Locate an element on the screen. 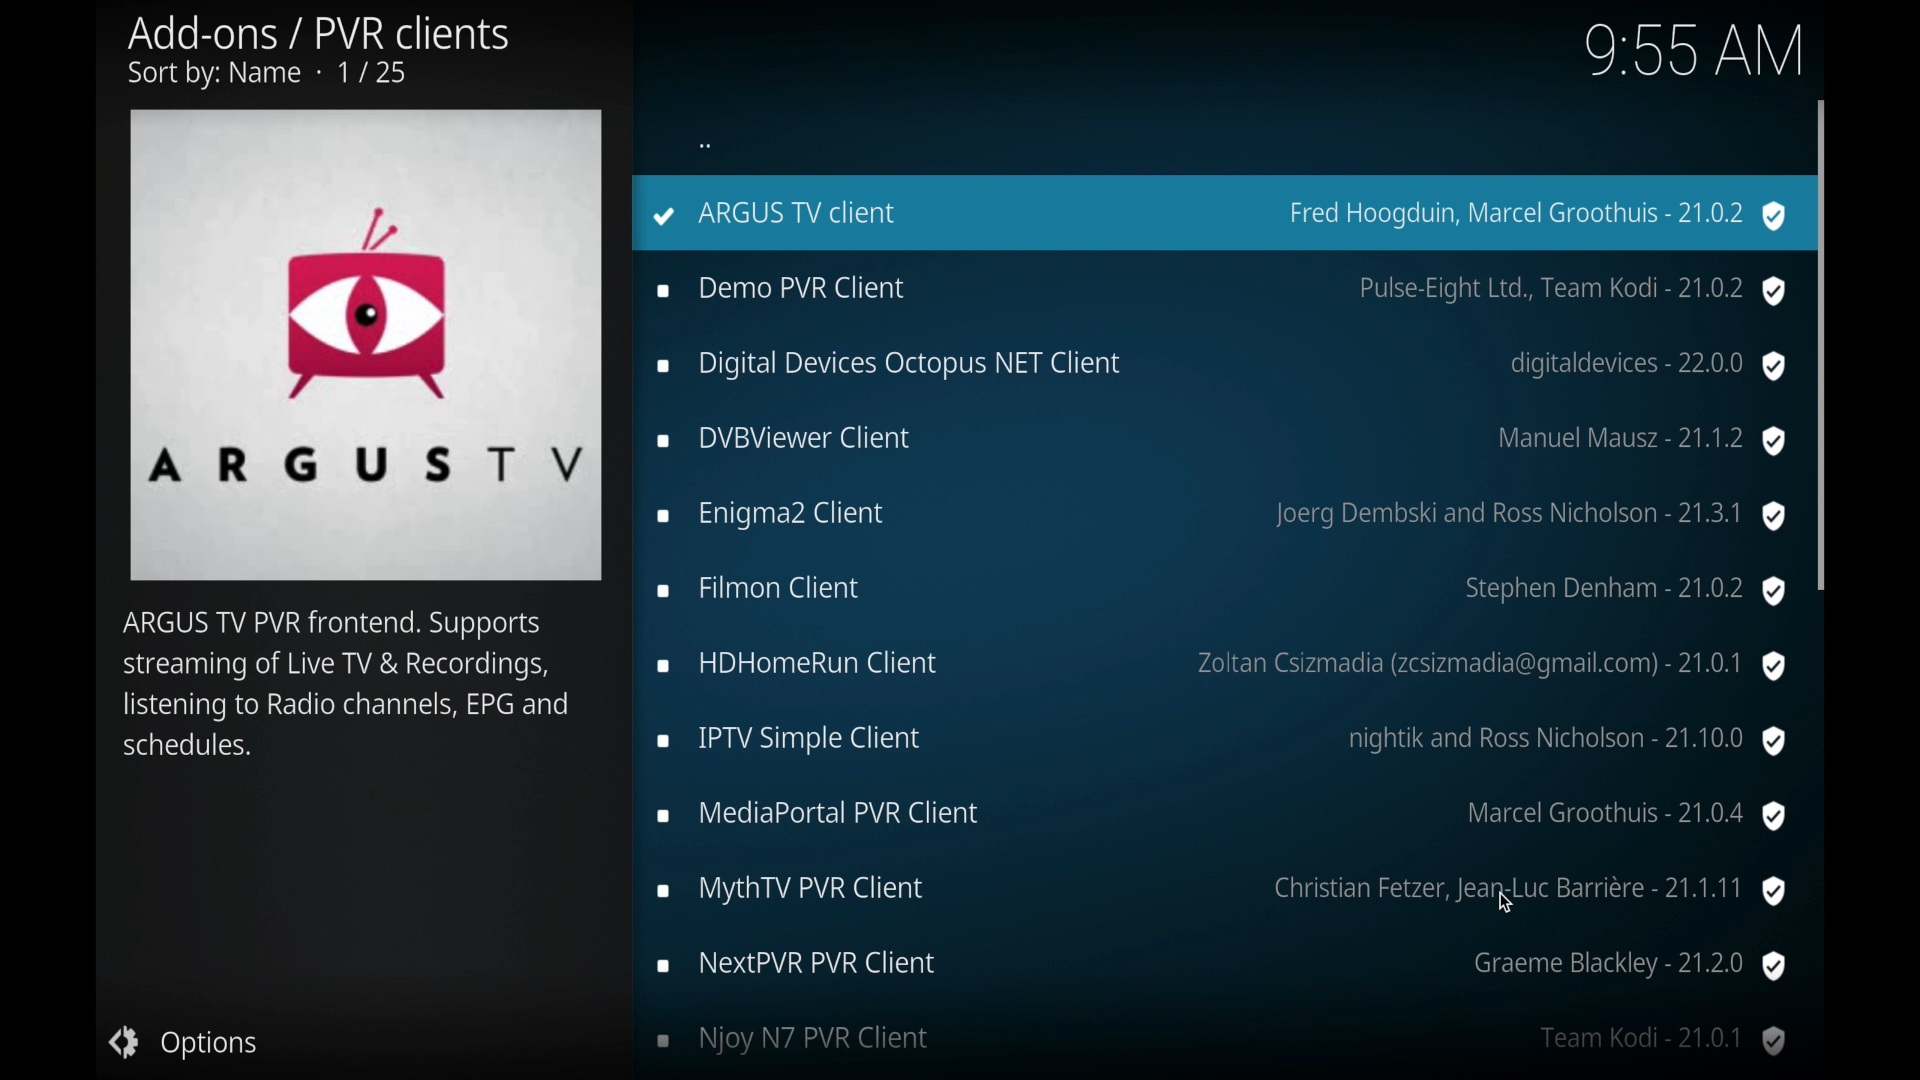  tick mark is located at coordinates (664, 216).